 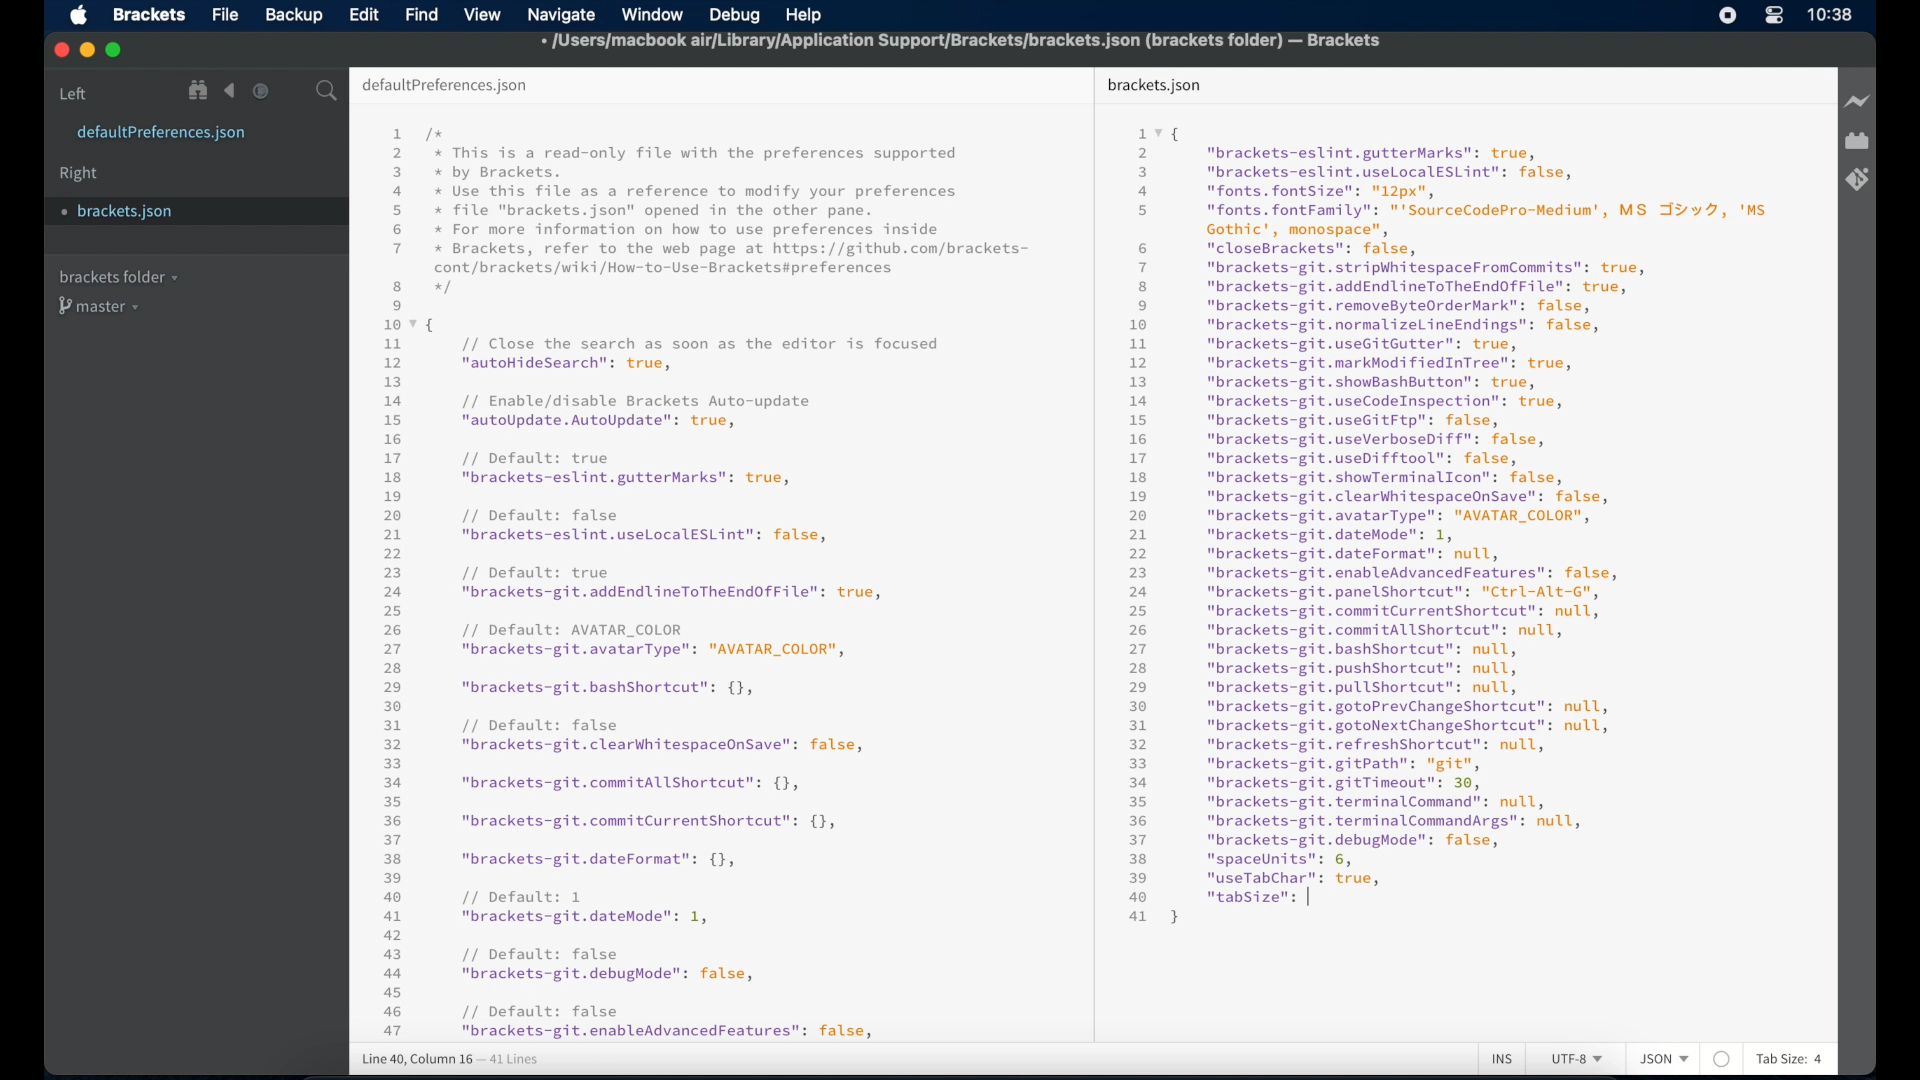 What do you see at coordinates (483, 15) in the screenshot?
I see `view` at bounding box center [483, 15].